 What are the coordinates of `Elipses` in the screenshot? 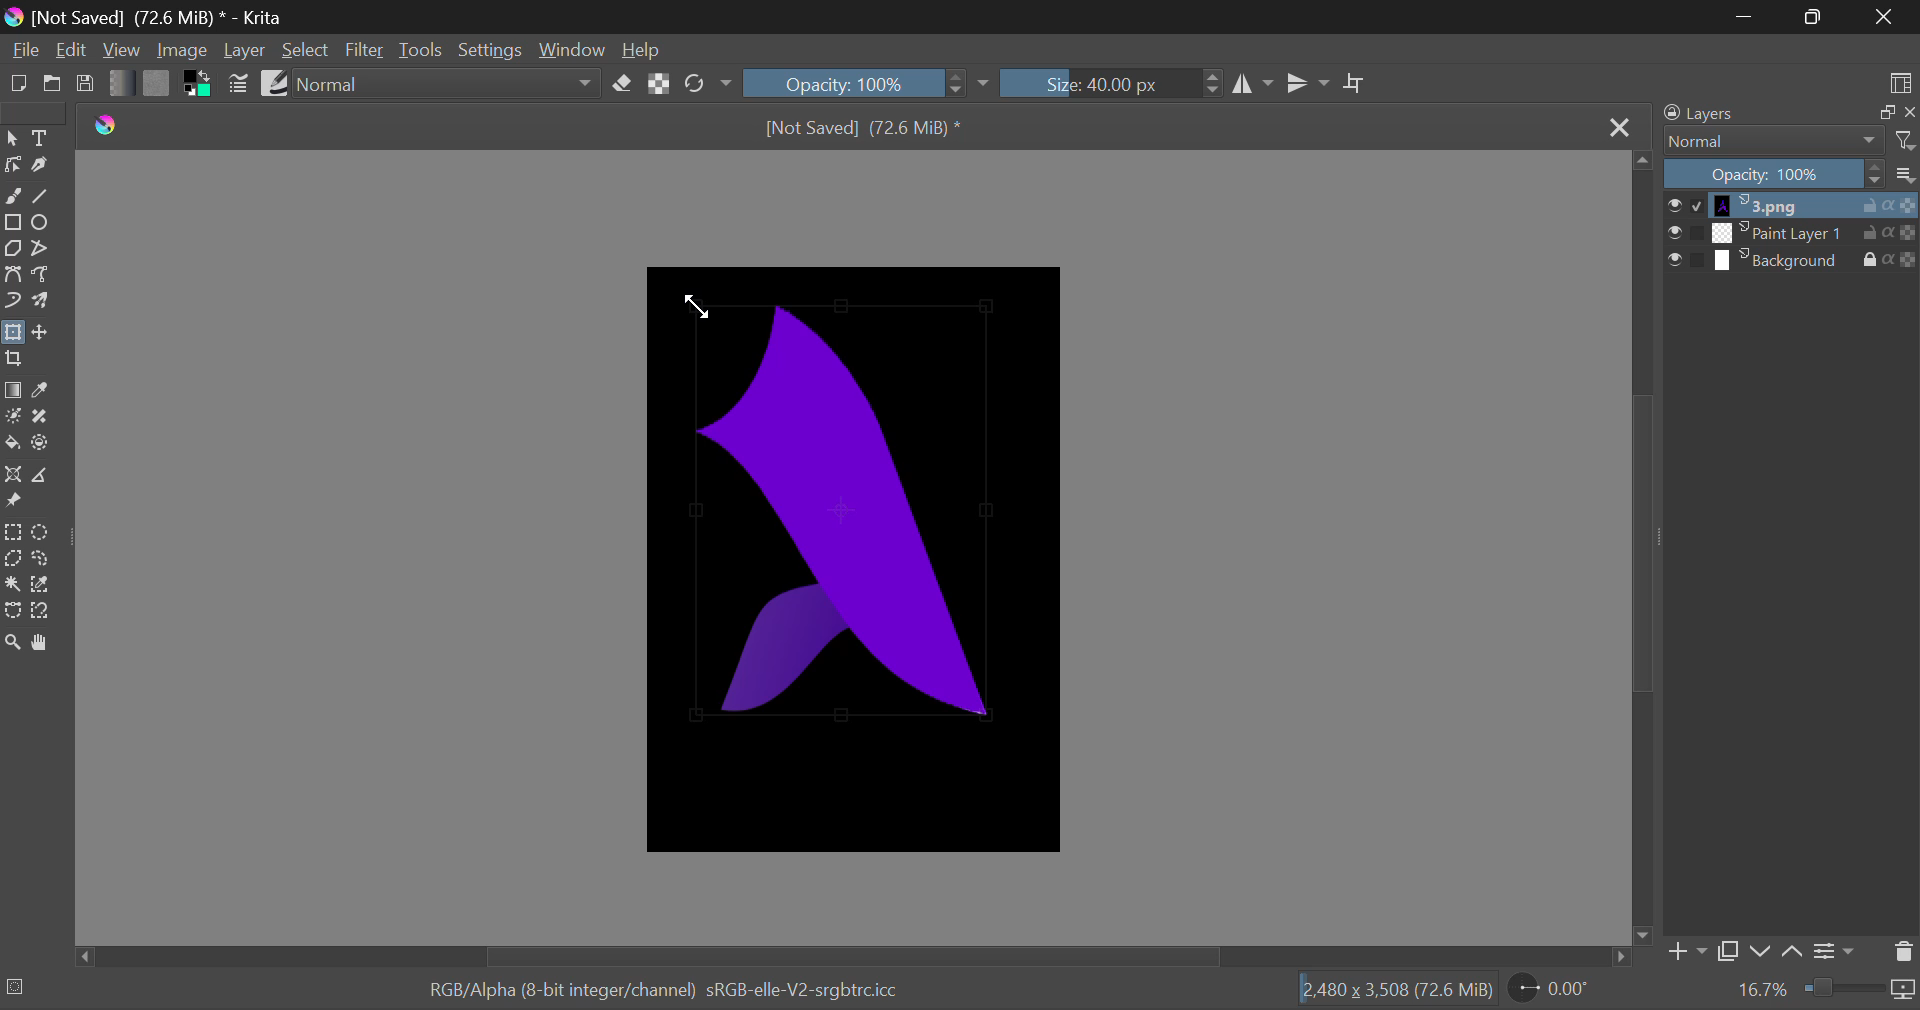 It's located at (47, 224).